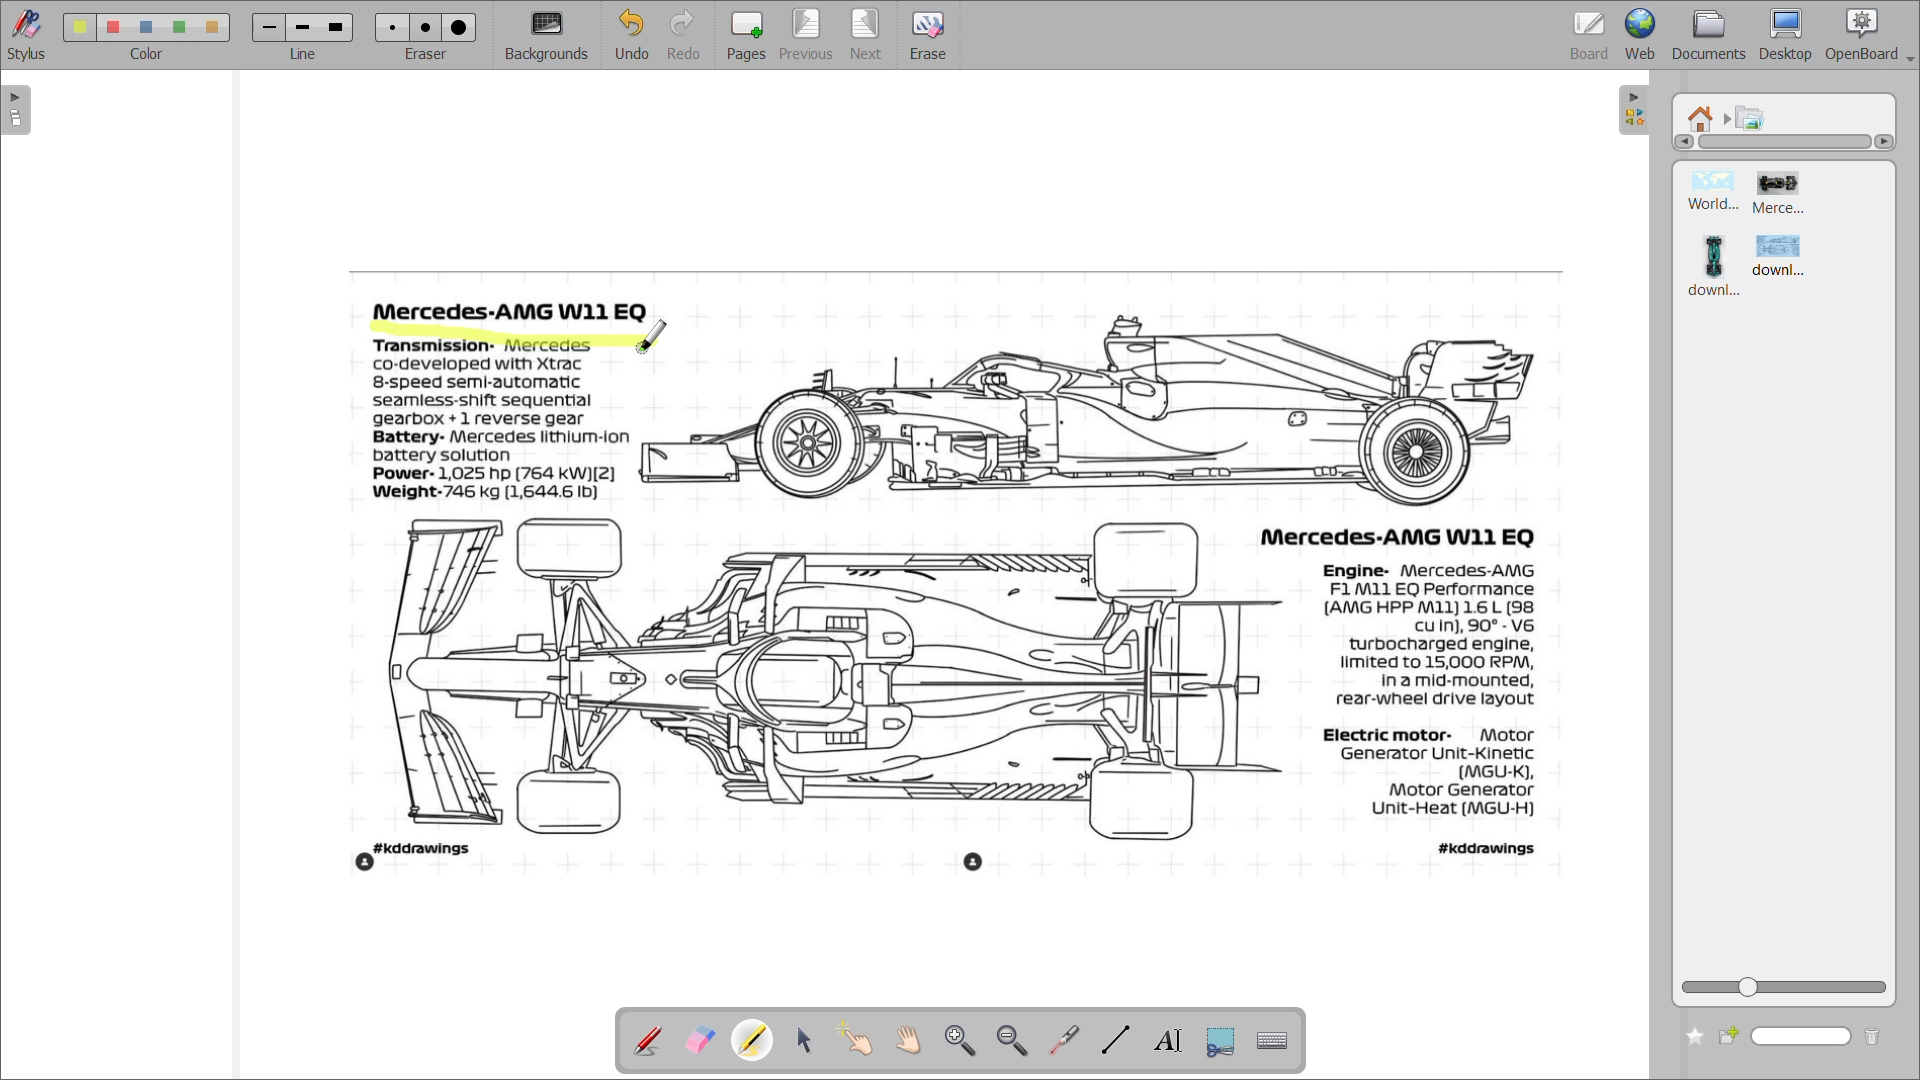 The image size is (1920, 1080). What do you see at coordinates (809, 34) in the screenshot?
I see `previous` at bounding box center [809, 34].